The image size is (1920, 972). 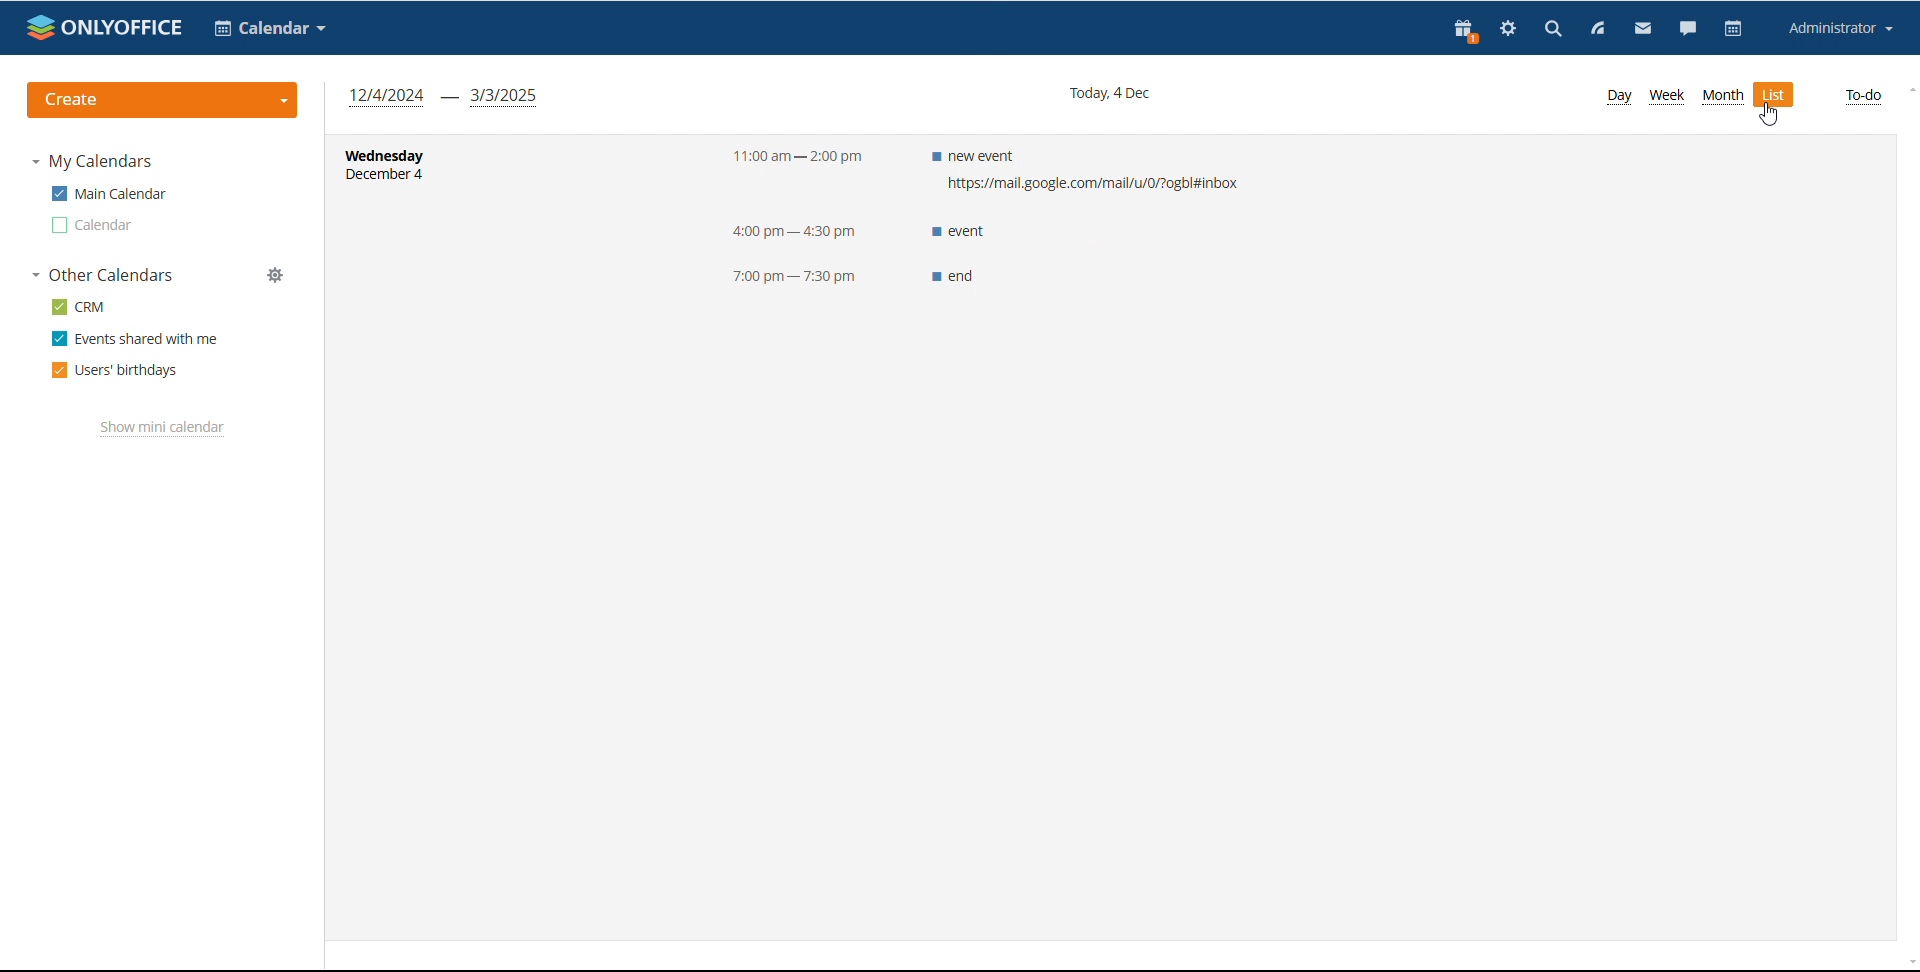 What do you see at coordinates (105, 26) in the screenshot?
I see `logo` at bounding box center [105, 26].